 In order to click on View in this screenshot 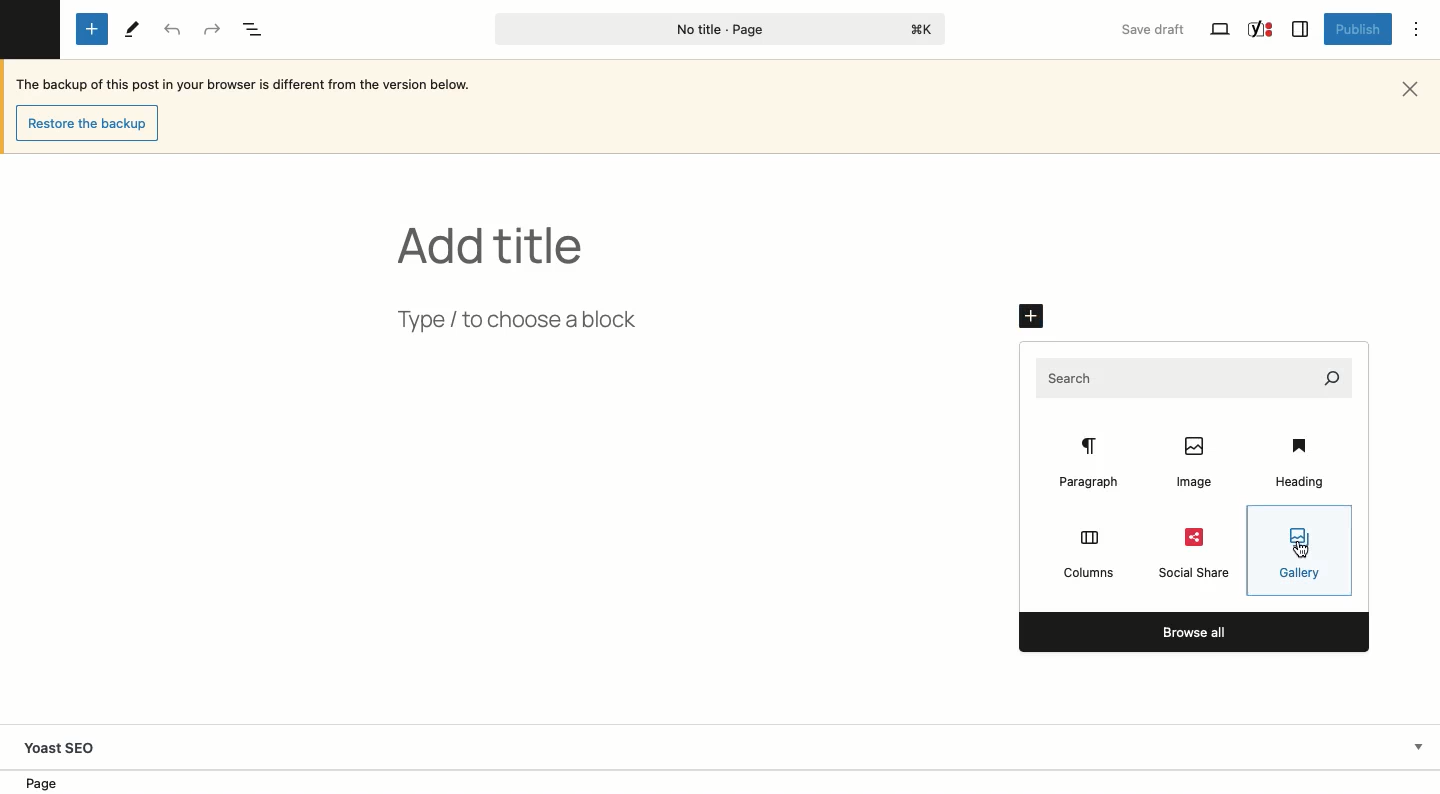, I will do `click(1218, 31)`.